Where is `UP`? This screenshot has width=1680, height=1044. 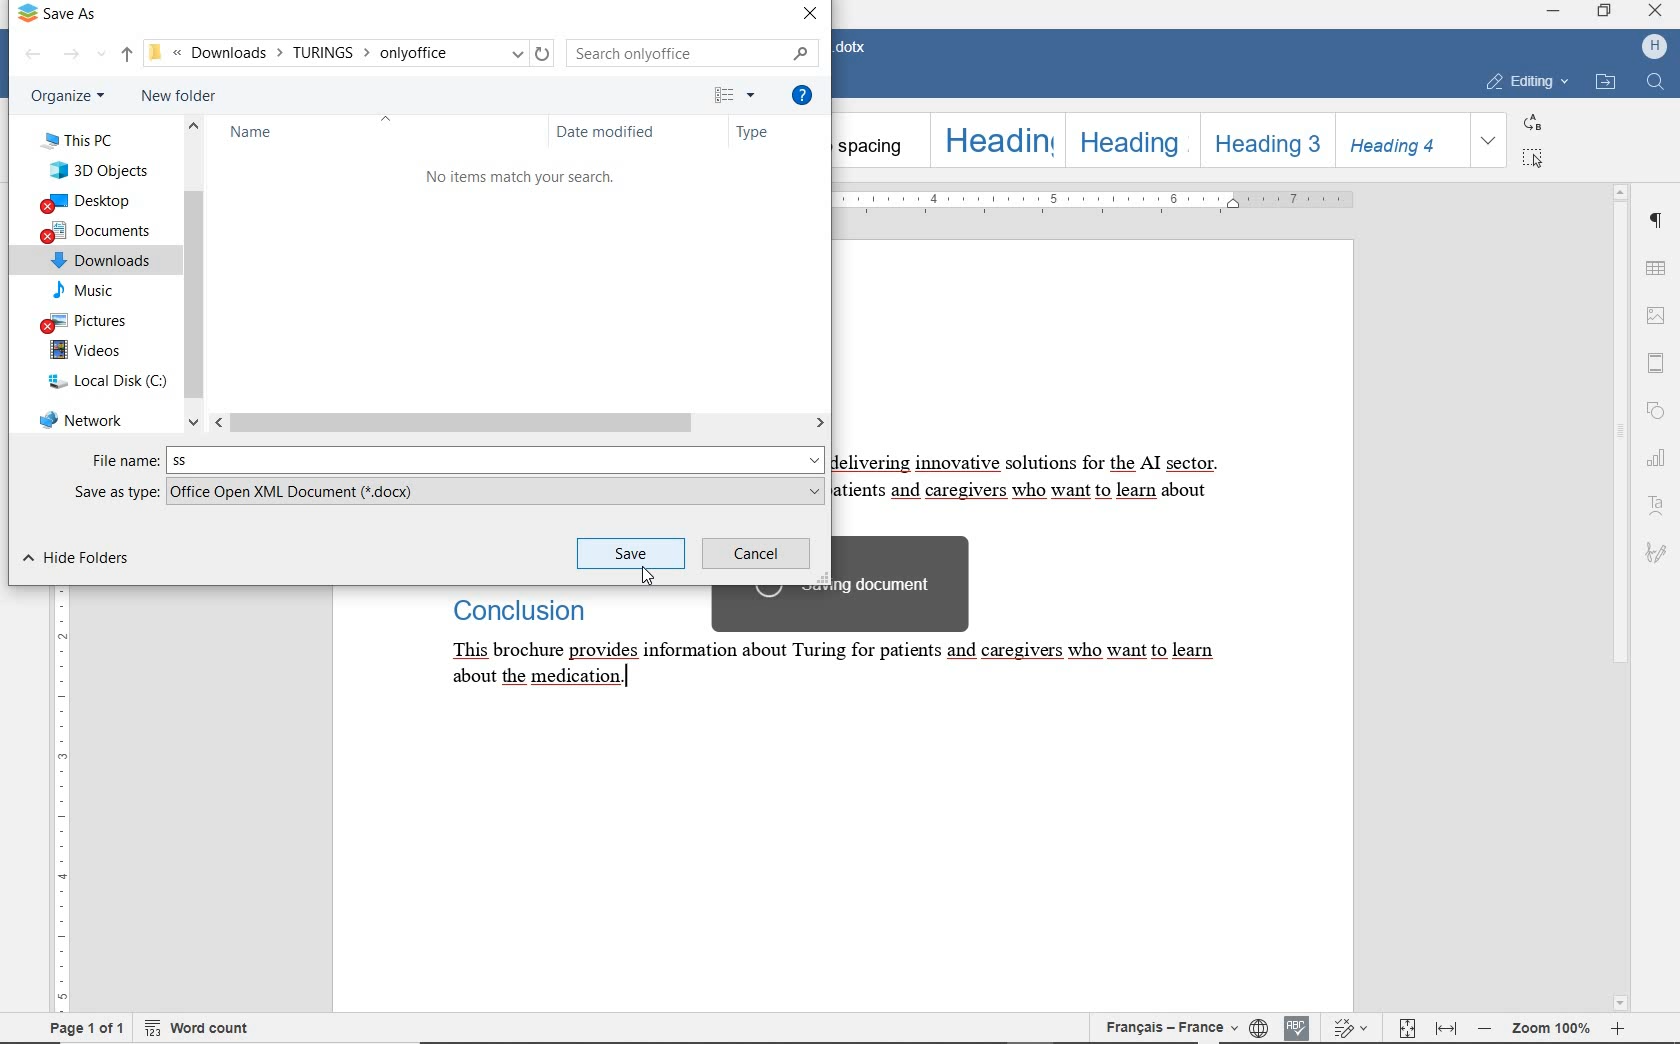
UP is located at coordinates (127, 55).